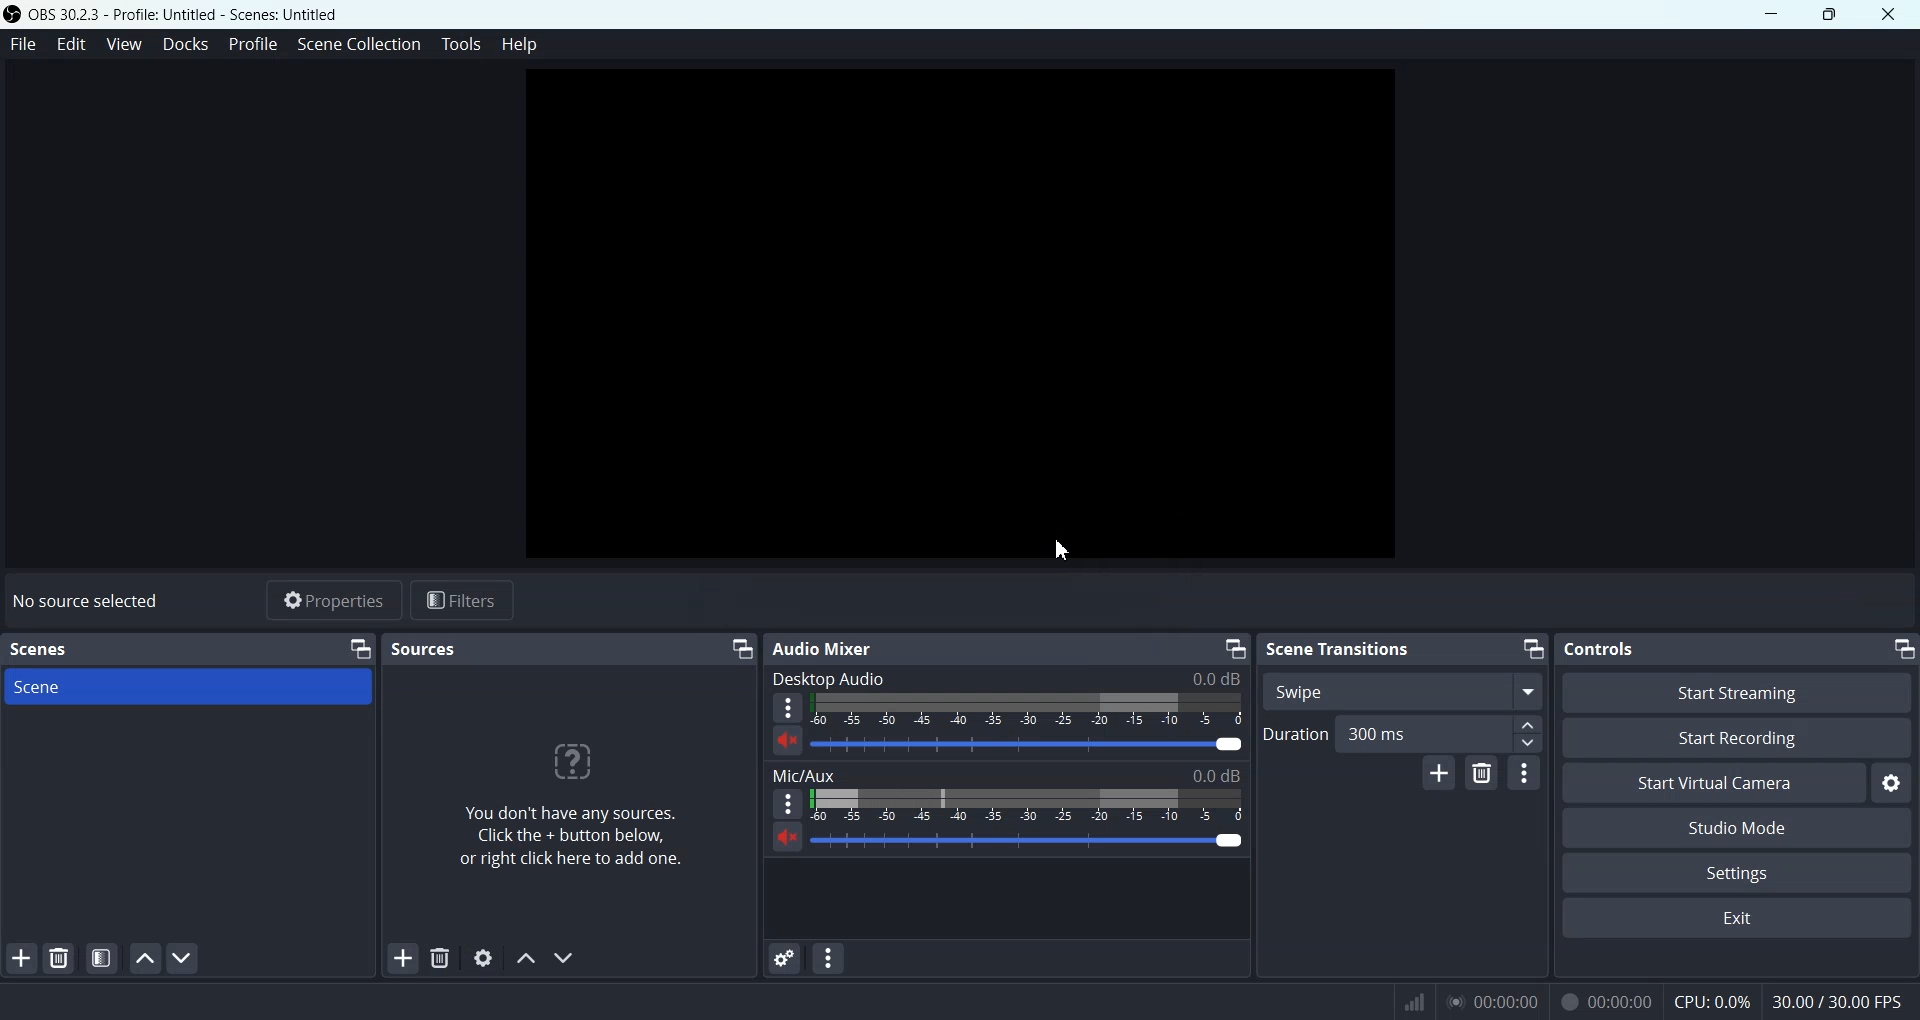  What do you see at coordinates (1840, 1000) in the screenshot?
I see `30.00/30.00 FPS` at bounding box center [1840, 1000].